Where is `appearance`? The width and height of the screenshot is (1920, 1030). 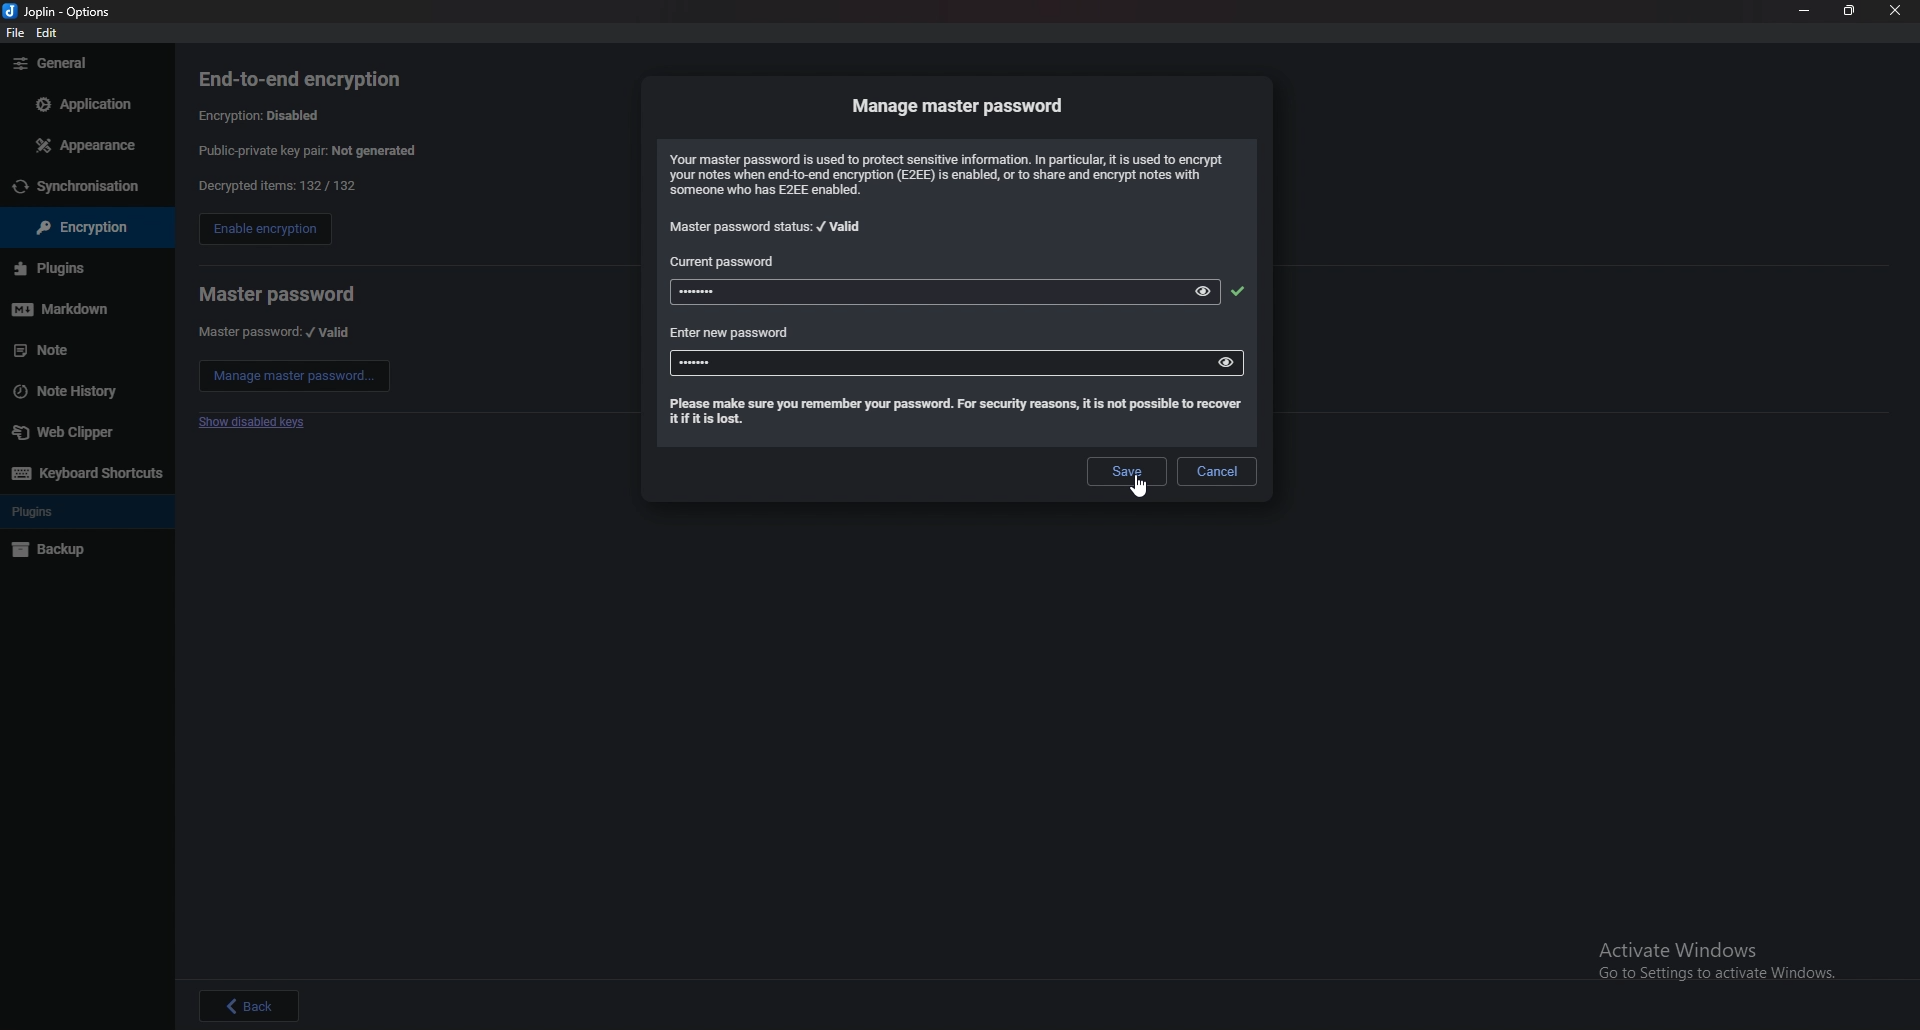 appearance is located at coordinates (83, 146).